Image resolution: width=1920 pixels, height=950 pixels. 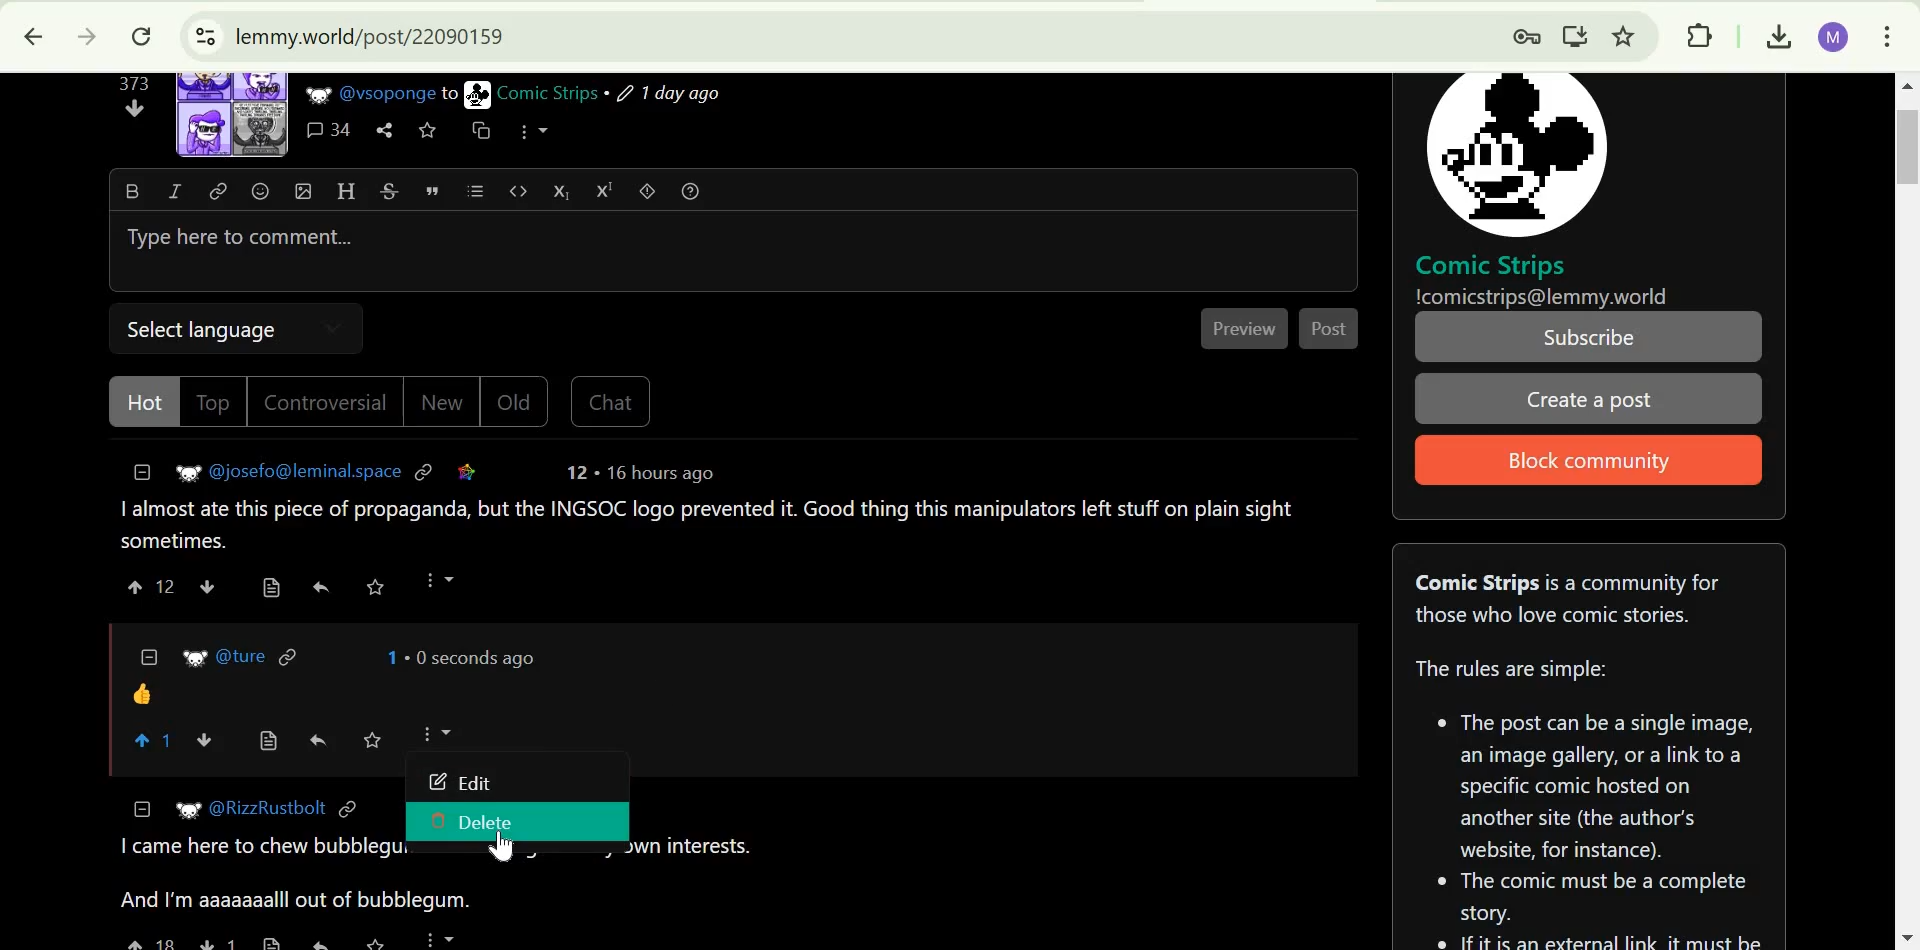 What do you see at coordinates (375, 587) in the screenshot?
I see `save` at bounding box center [375, 587].